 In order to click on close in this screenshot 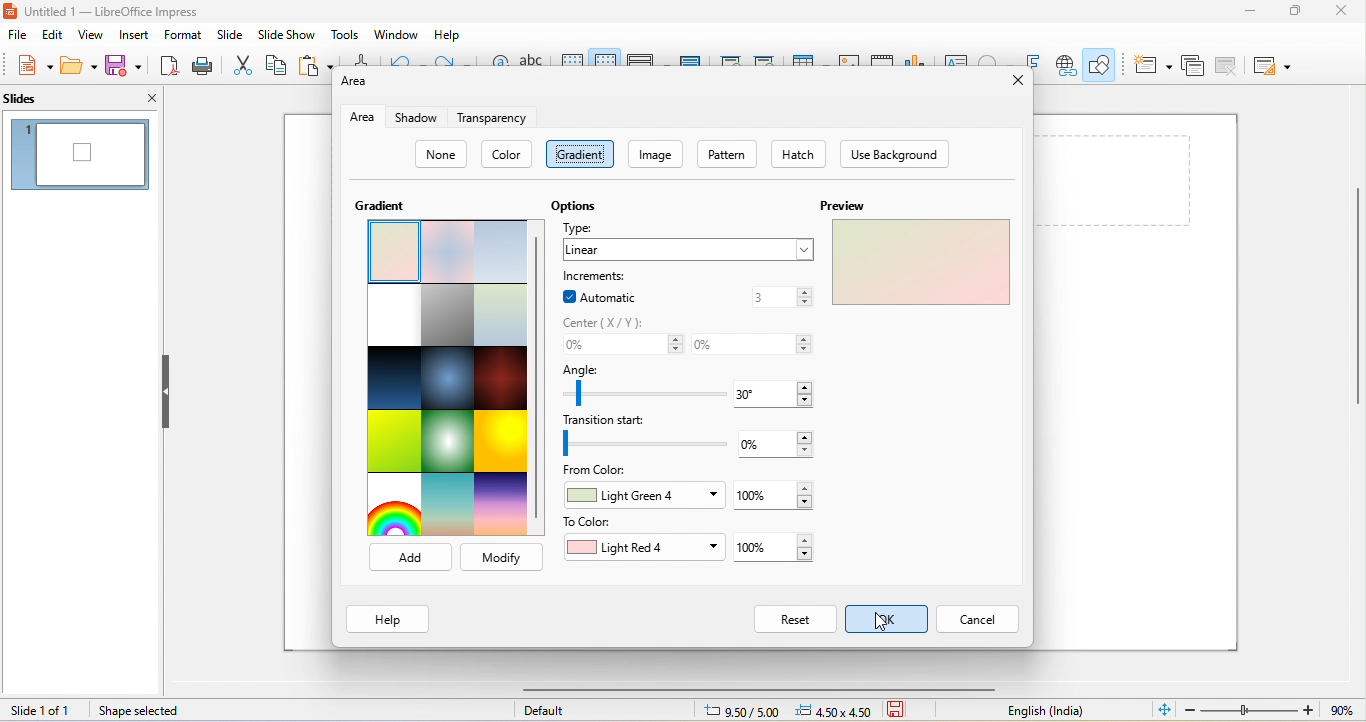, I will do `click(1016, 81)`.